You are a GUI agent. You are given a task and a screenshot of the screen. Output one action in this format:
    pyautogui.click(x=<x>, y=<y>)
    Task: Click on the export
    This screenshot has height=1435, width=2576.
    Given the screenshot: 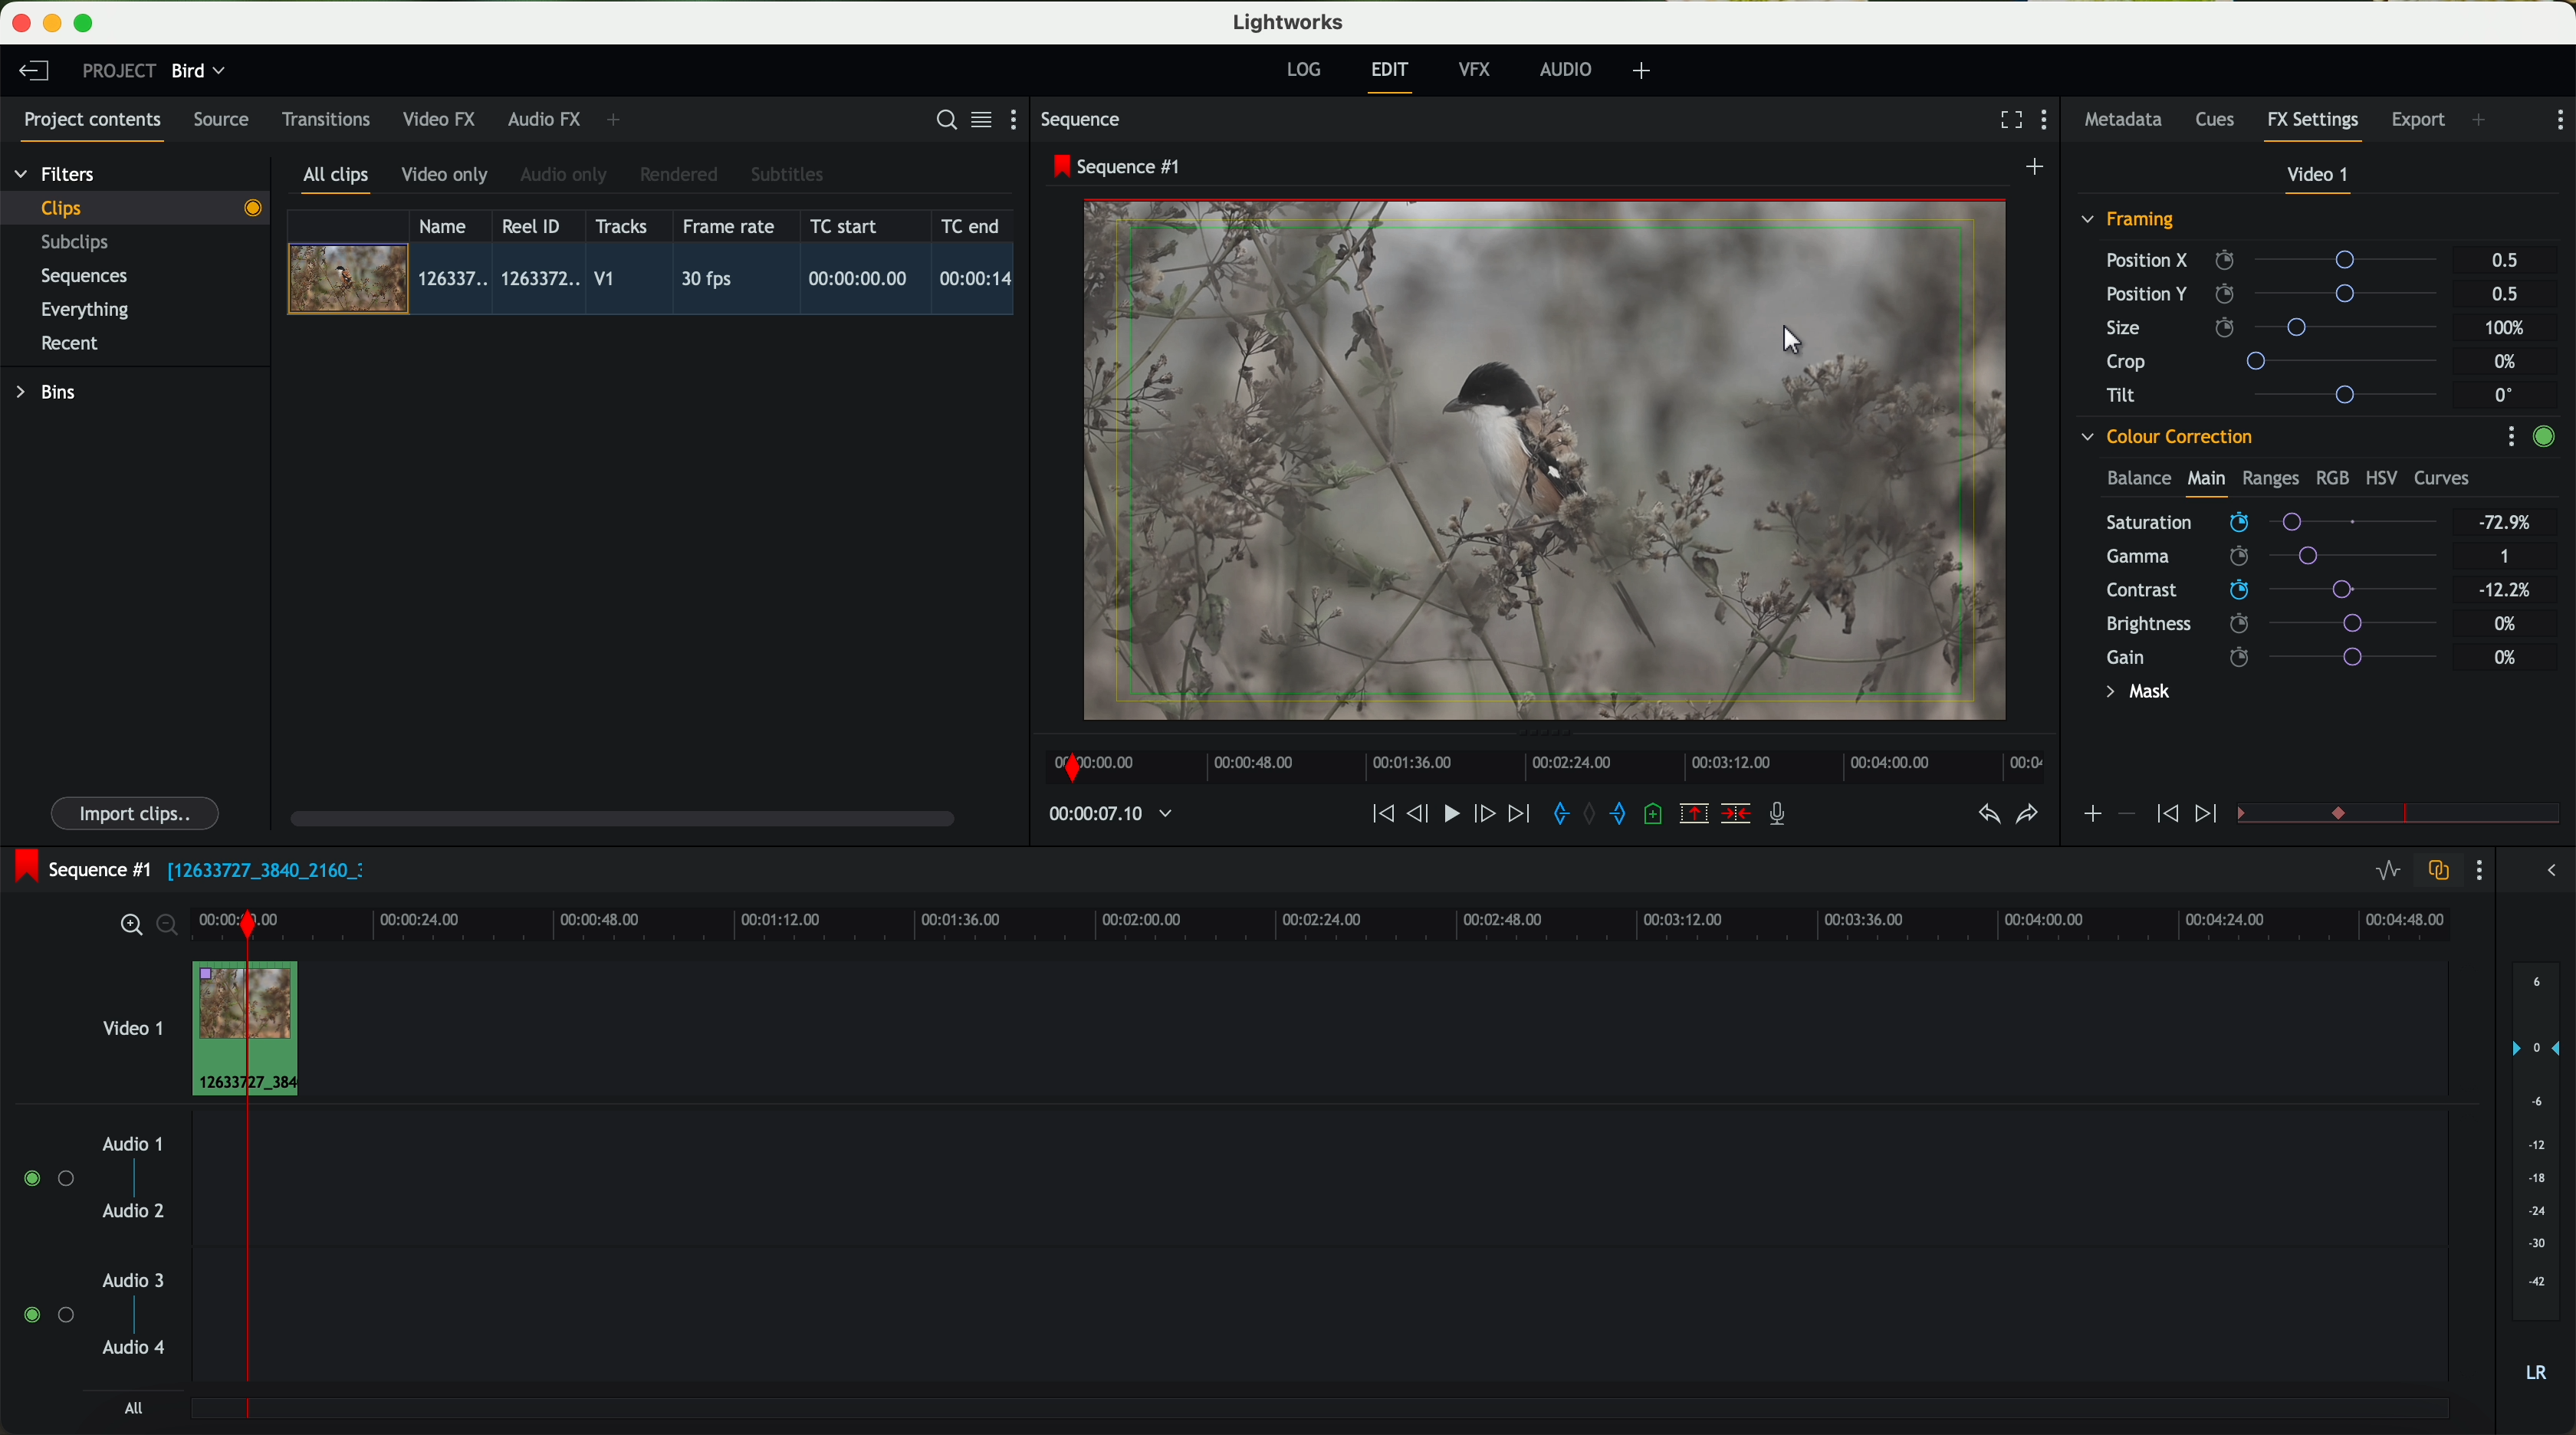 What is the action you would take?
    pyautogui.click(x=2419, y=122)
    